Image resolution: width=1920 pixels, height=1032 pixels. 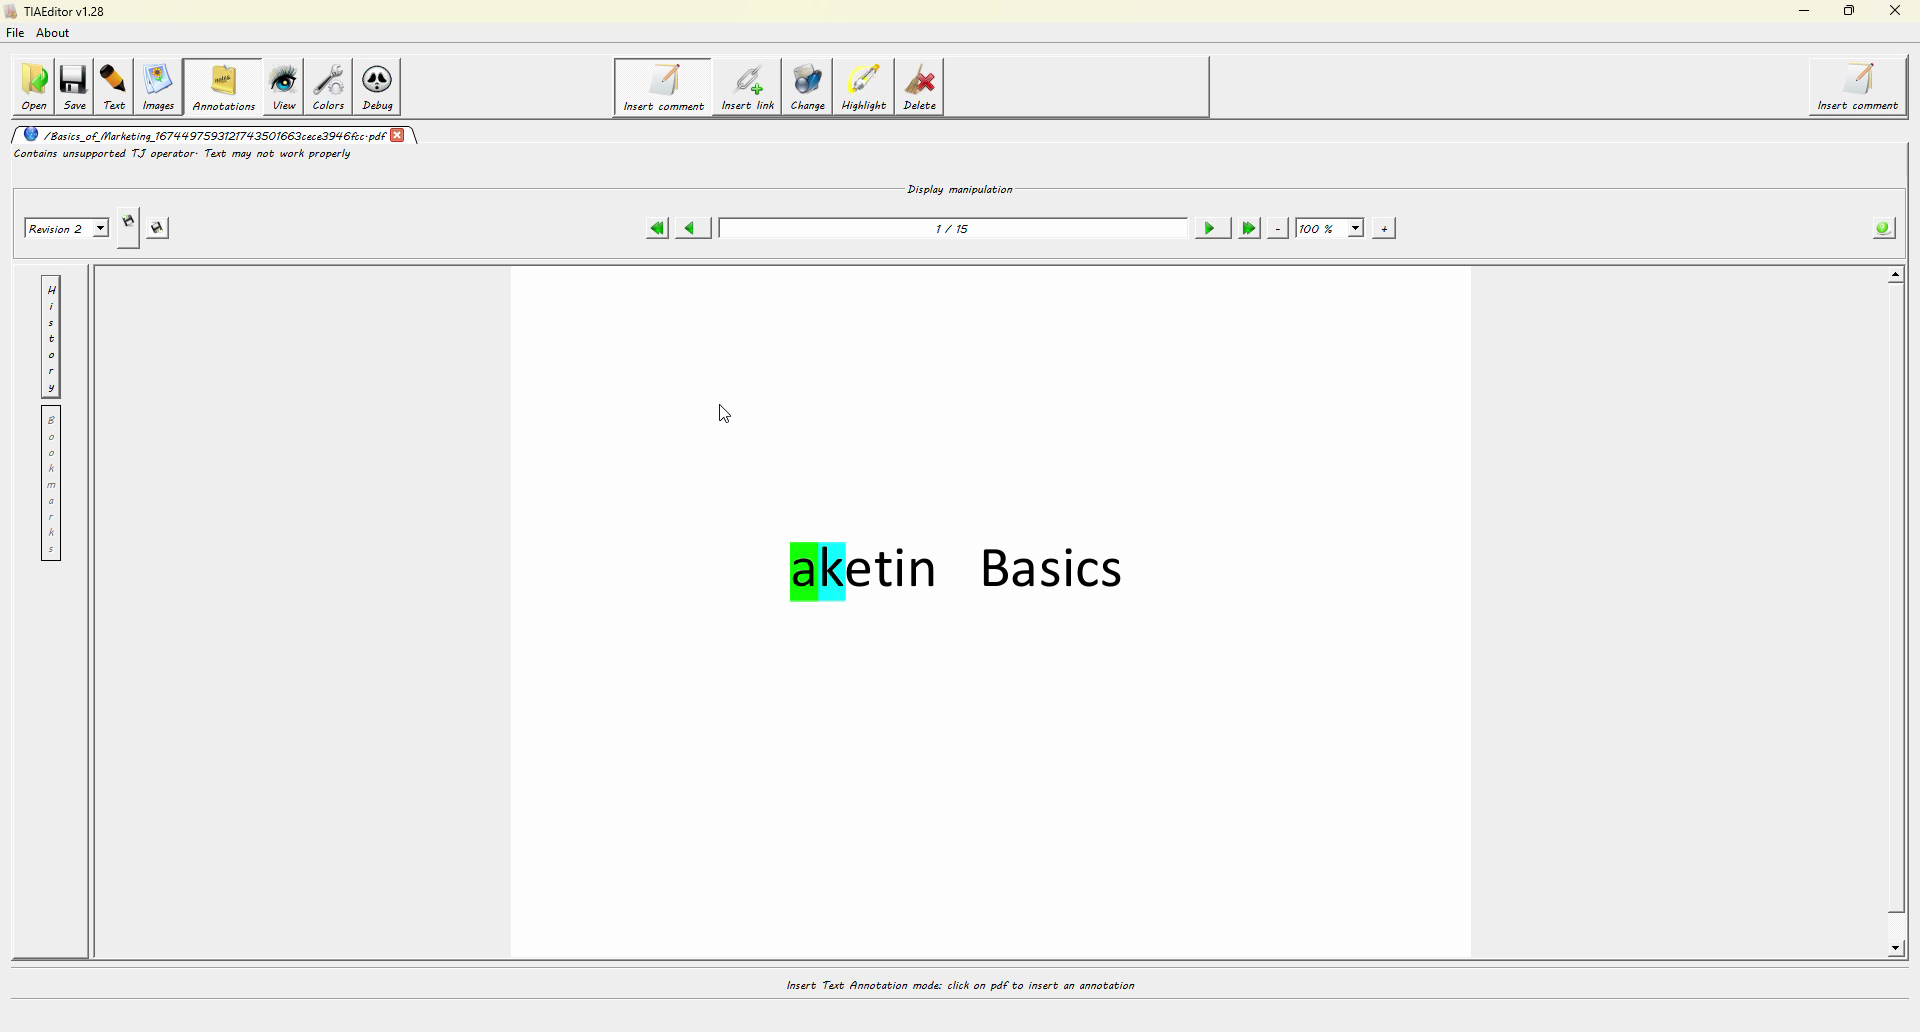 What do you see at coordinates (18, 31) in the screenshot?
I see `file` at bounding box center [18, 31].